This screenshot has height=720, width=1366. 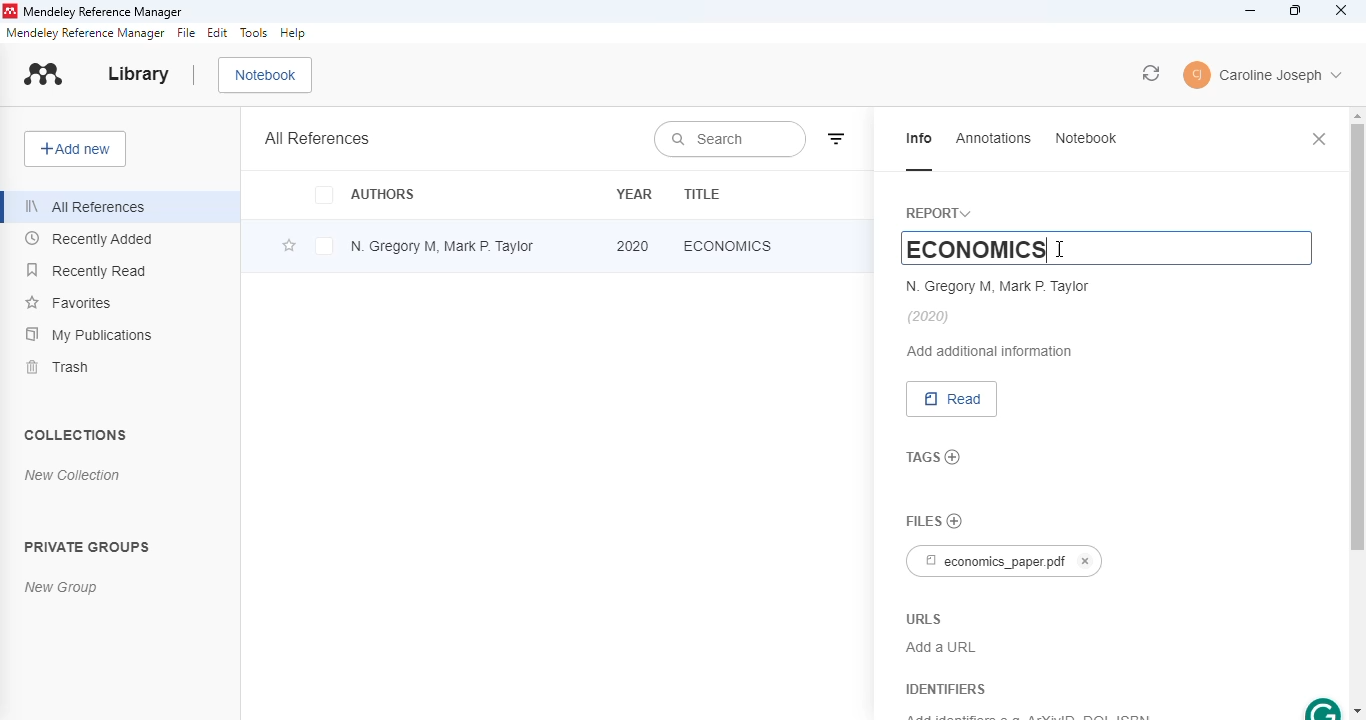 What do you see at coordinates (923, 618) in the screenshot?
I see `URLS` at bounding box center [923, 618].